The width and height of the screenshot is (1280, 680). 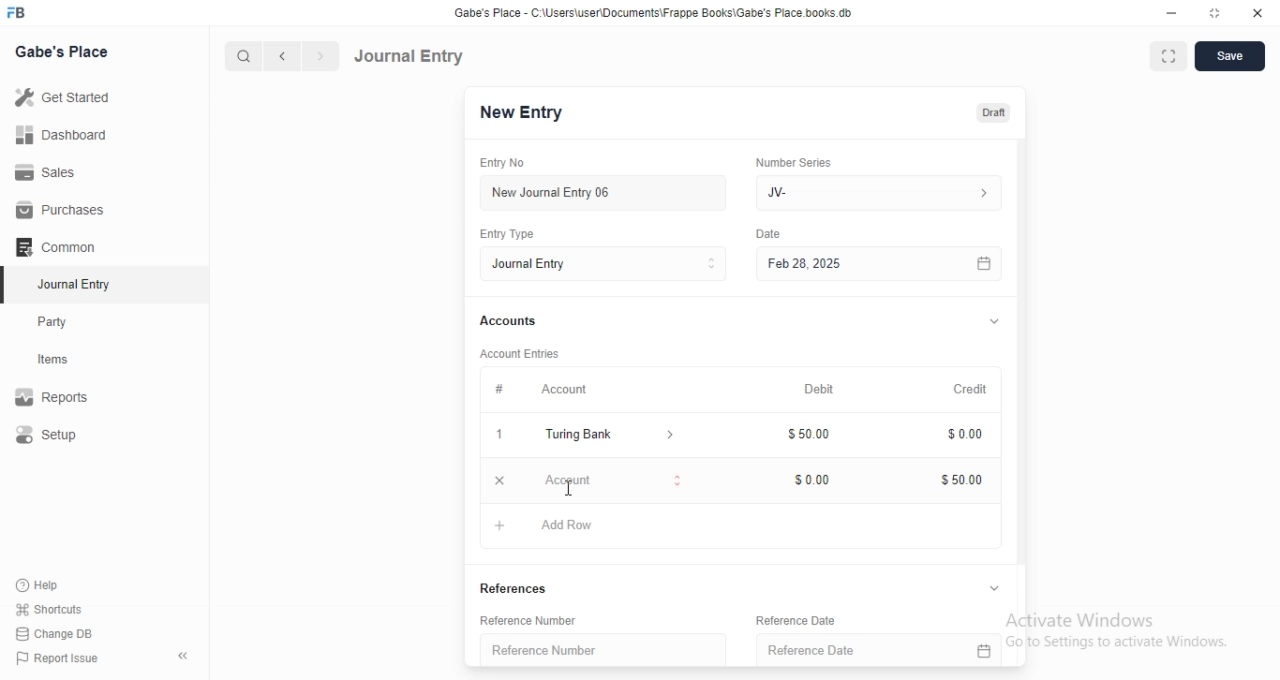 I want to click on minimize, so click(x=1170, y=16).